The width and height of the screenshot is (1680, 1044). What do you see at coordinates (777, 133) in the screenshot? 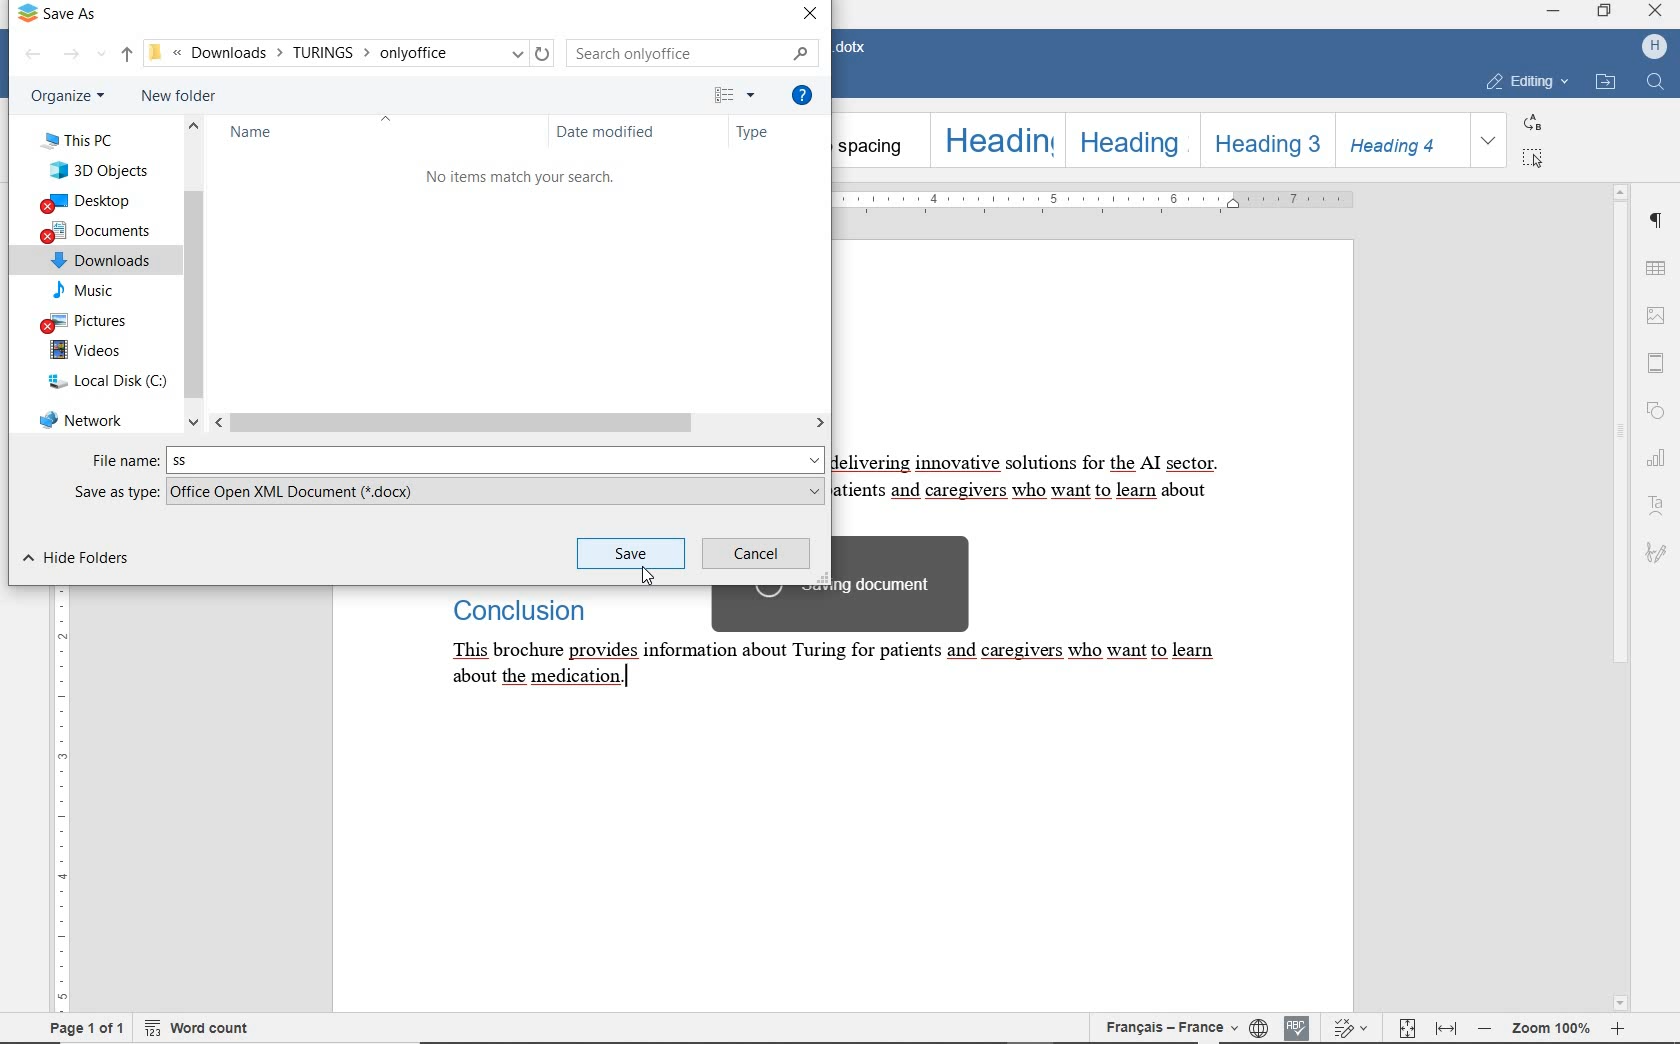
I see `TYPE` at bounding box center [777, 133].